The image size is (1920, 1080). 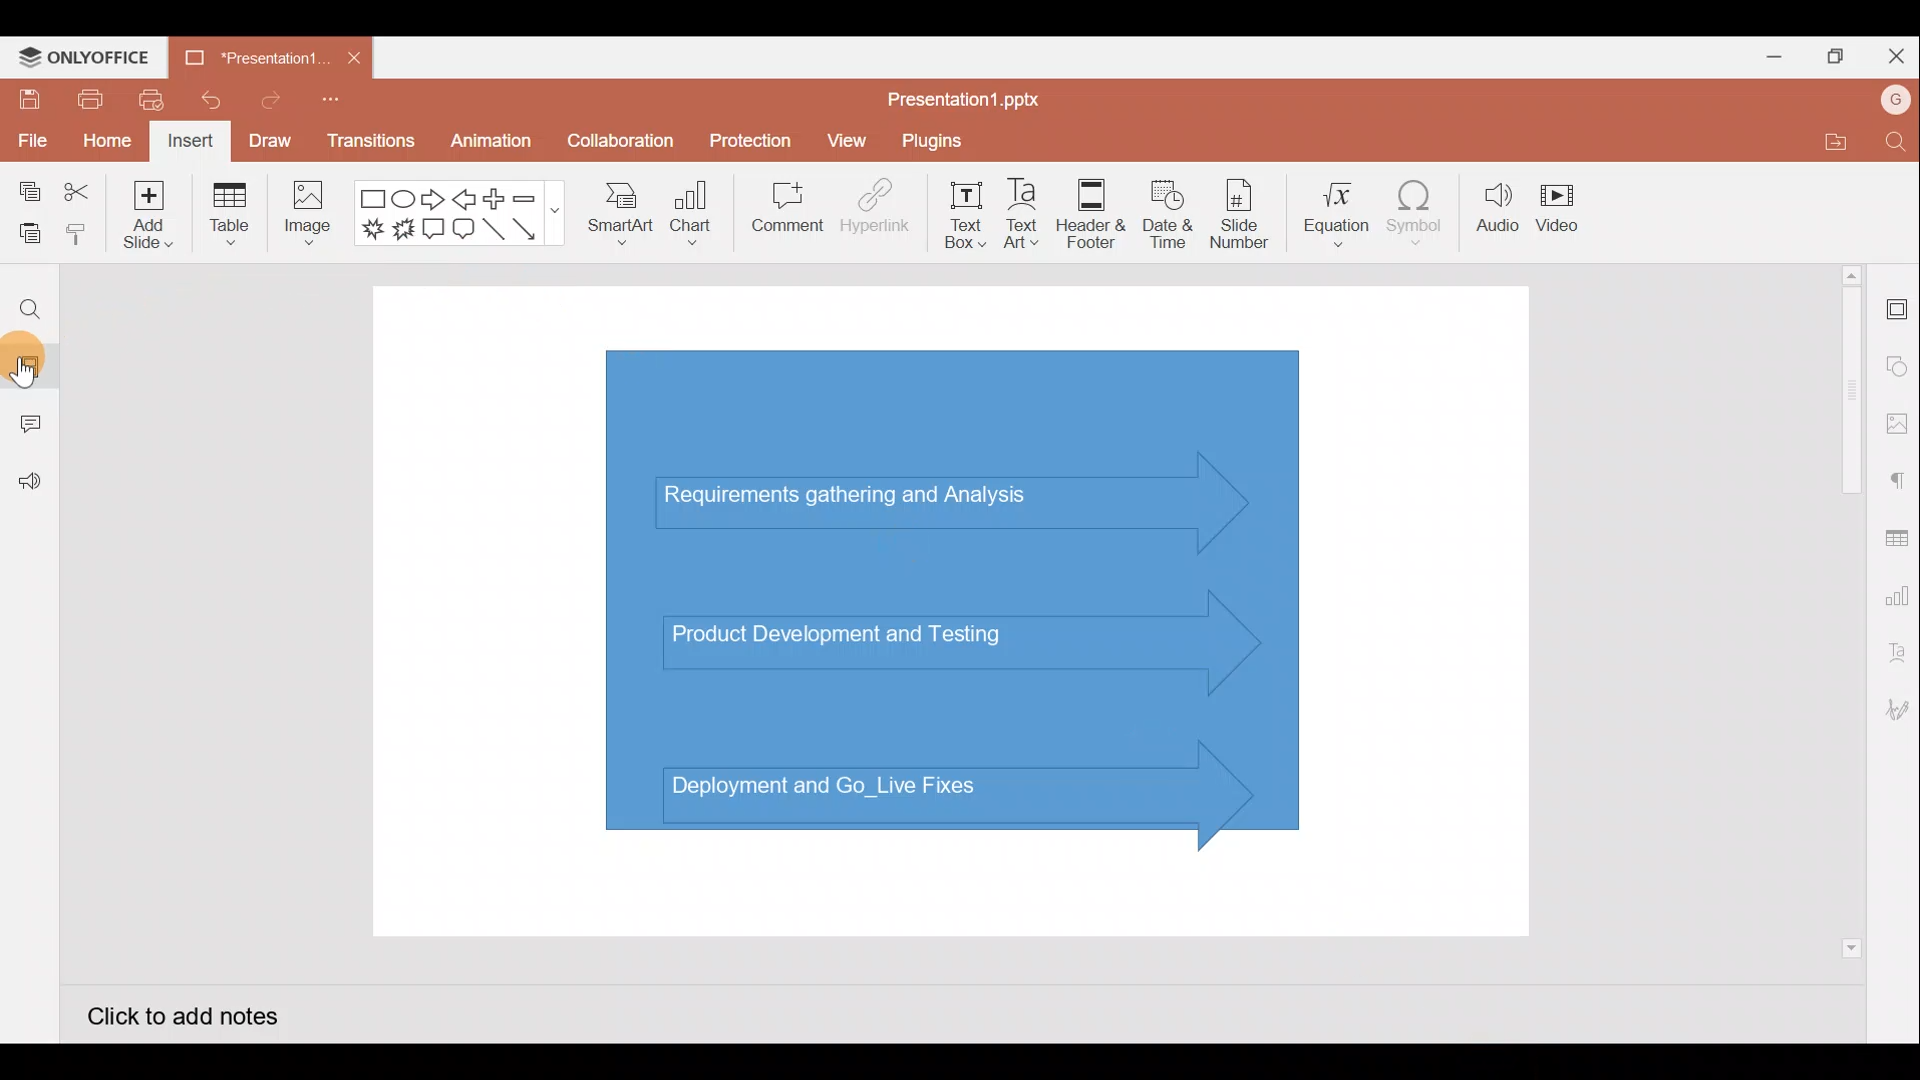 I want to click on Copy style, so click(x=78, y=233).